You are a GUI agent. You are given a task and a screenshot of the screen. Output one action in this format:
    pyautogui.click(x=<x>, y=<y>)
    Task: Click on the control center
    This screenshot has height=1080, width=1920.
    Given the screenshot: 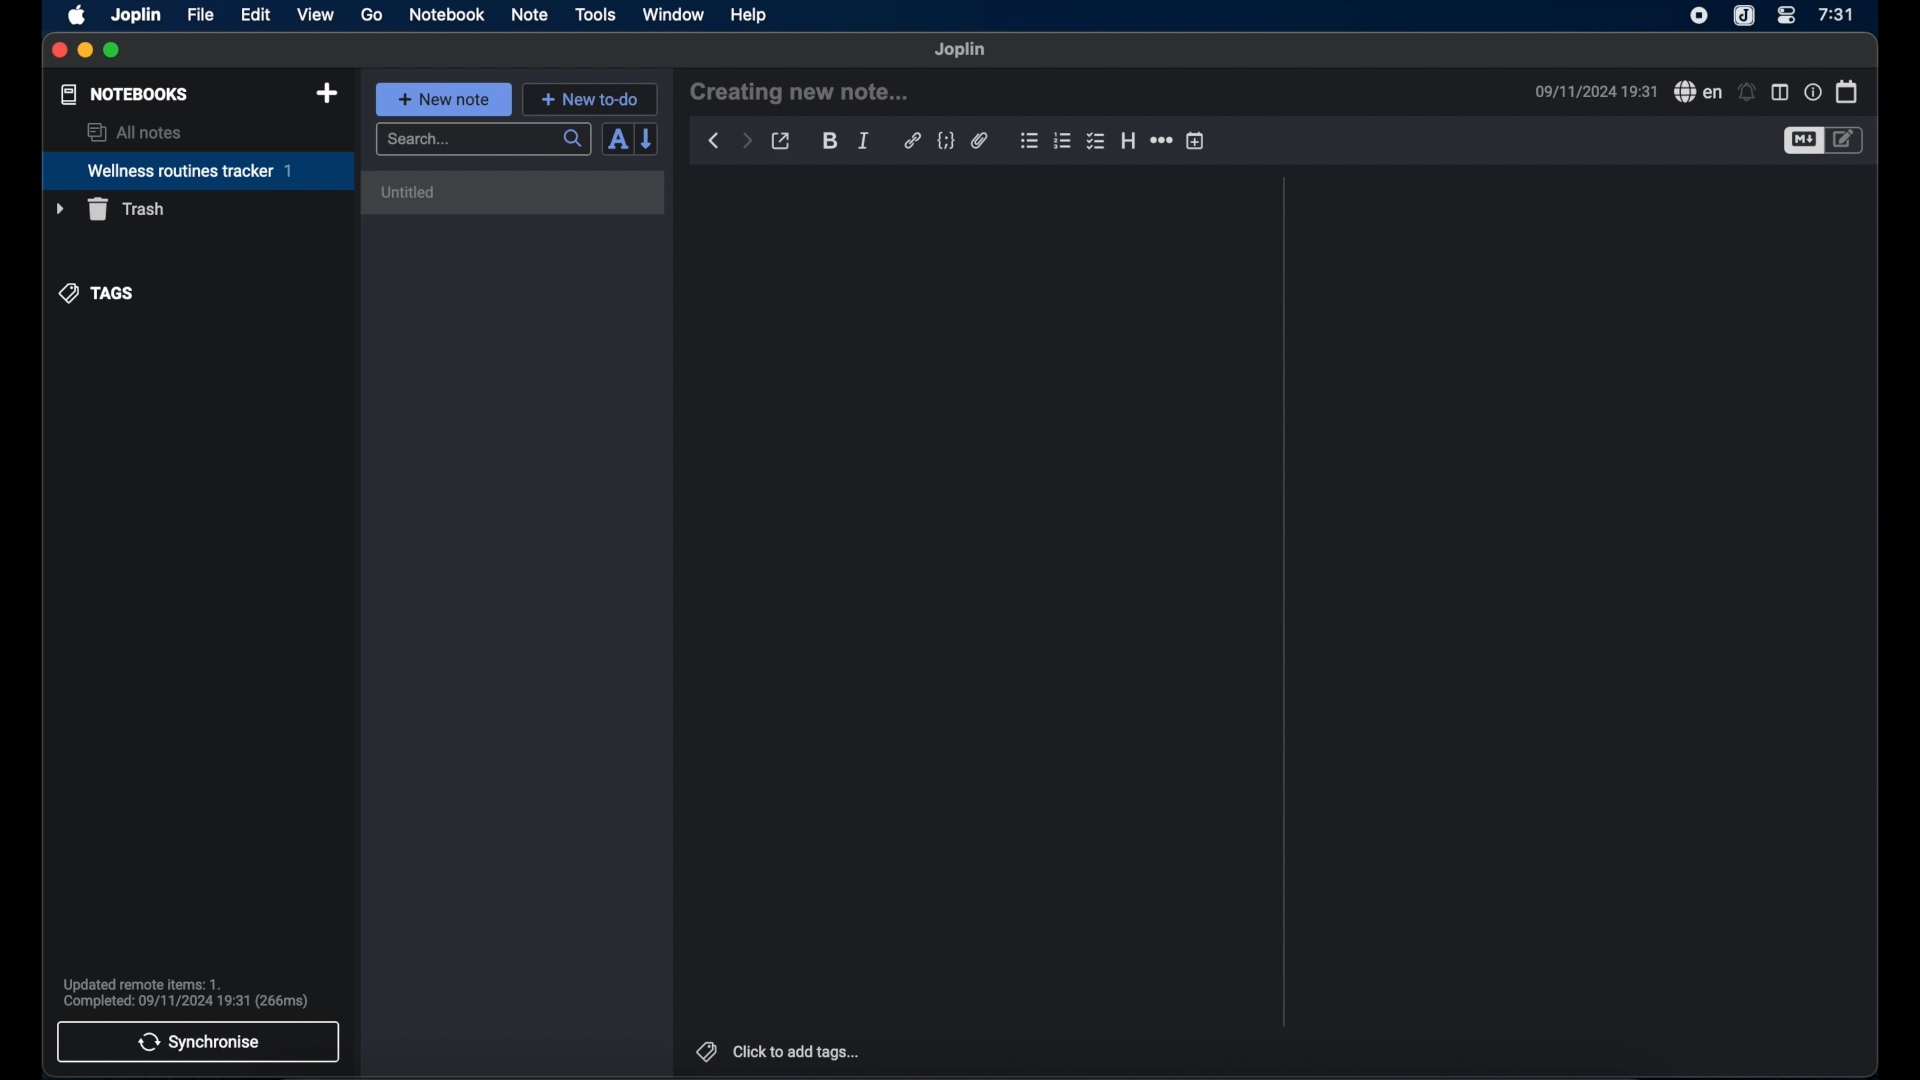 What is the action you would take?
    pyautogui.click(x=1787, y=16)
    